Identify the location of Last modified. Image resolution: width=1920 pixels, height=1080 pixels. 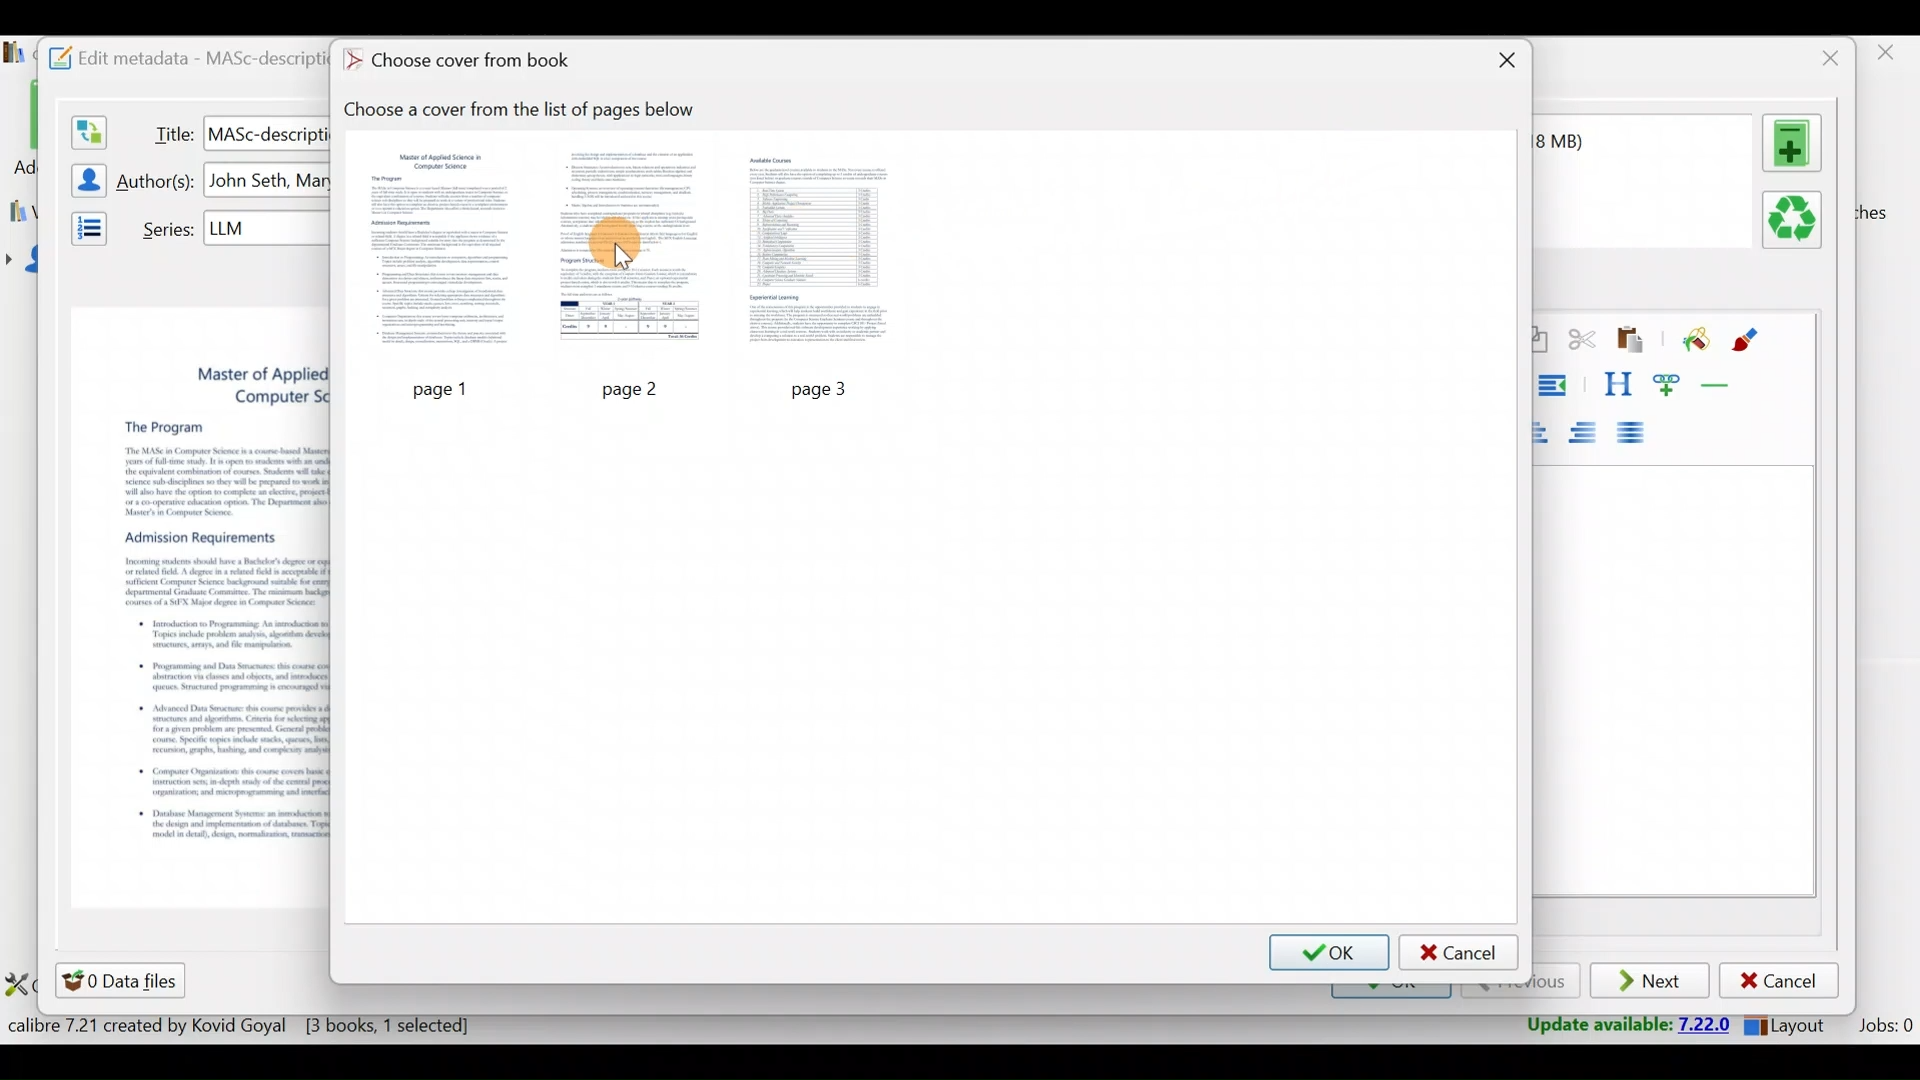
(1586, 141).